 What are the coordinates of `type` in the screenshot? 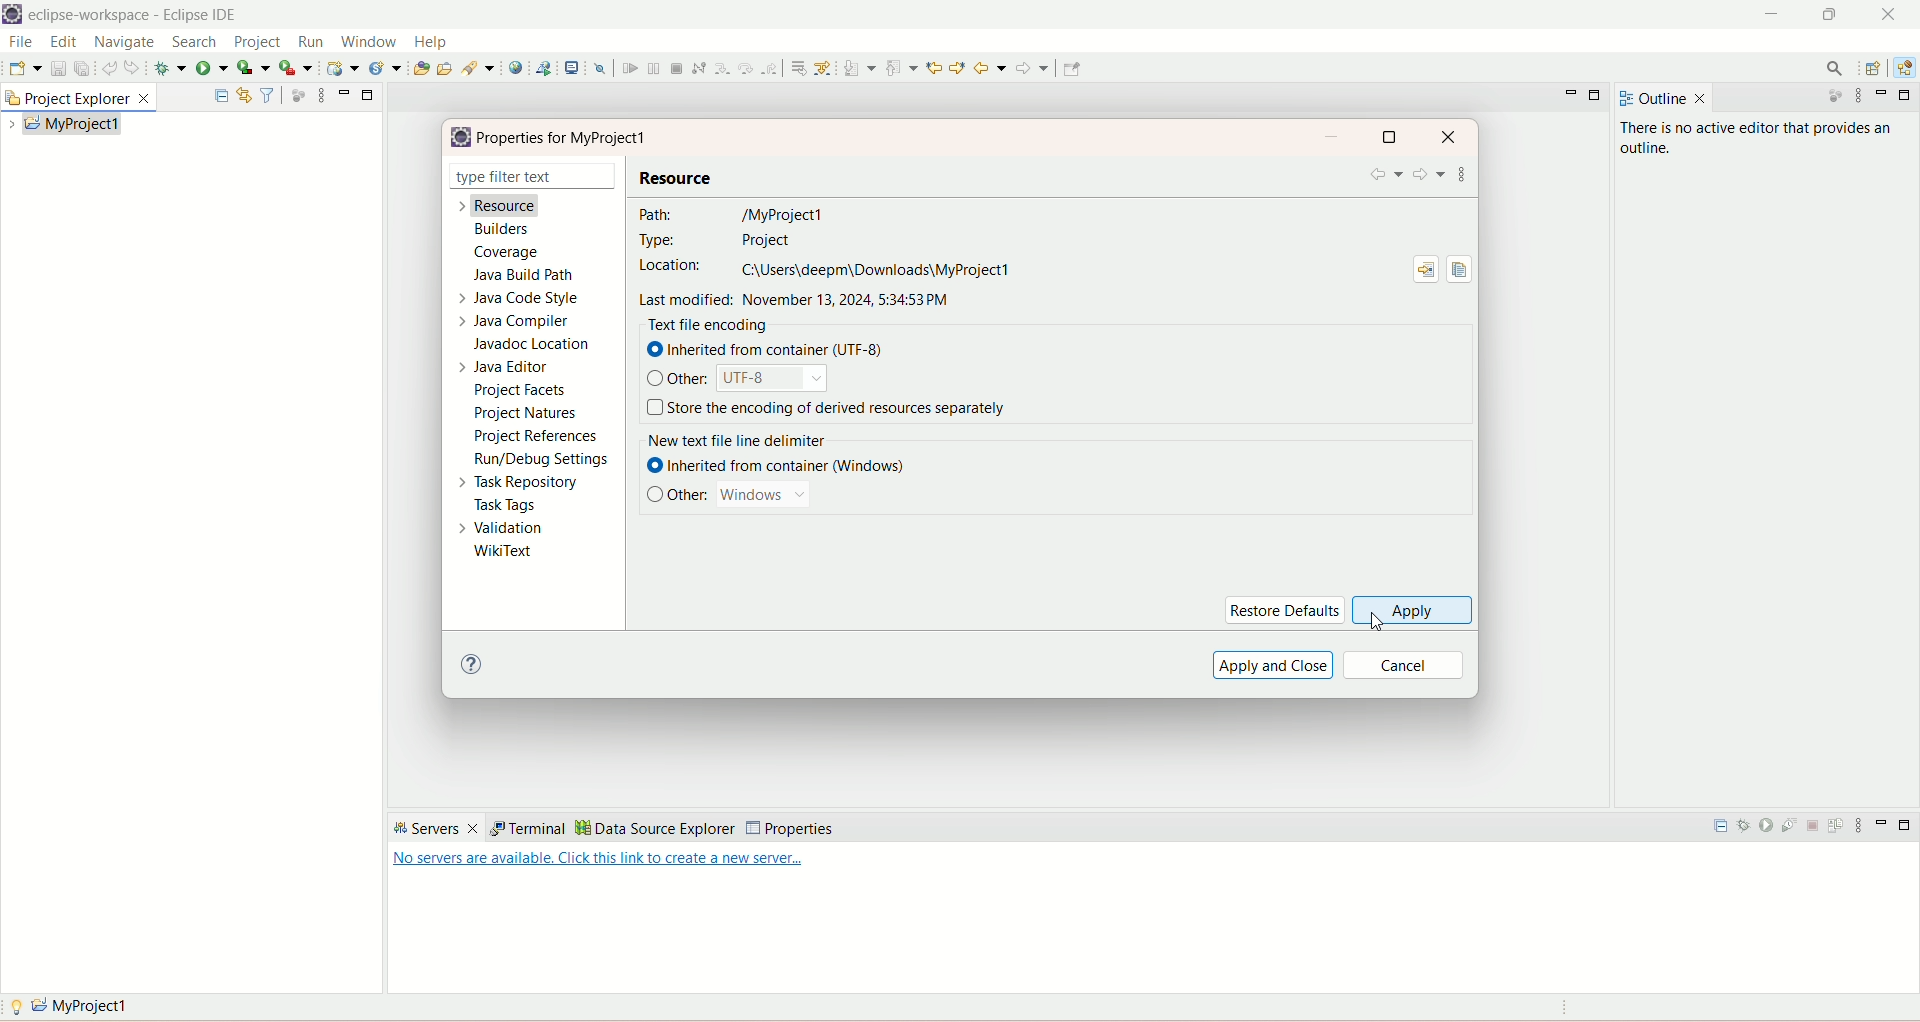 It's located at (719, 240).